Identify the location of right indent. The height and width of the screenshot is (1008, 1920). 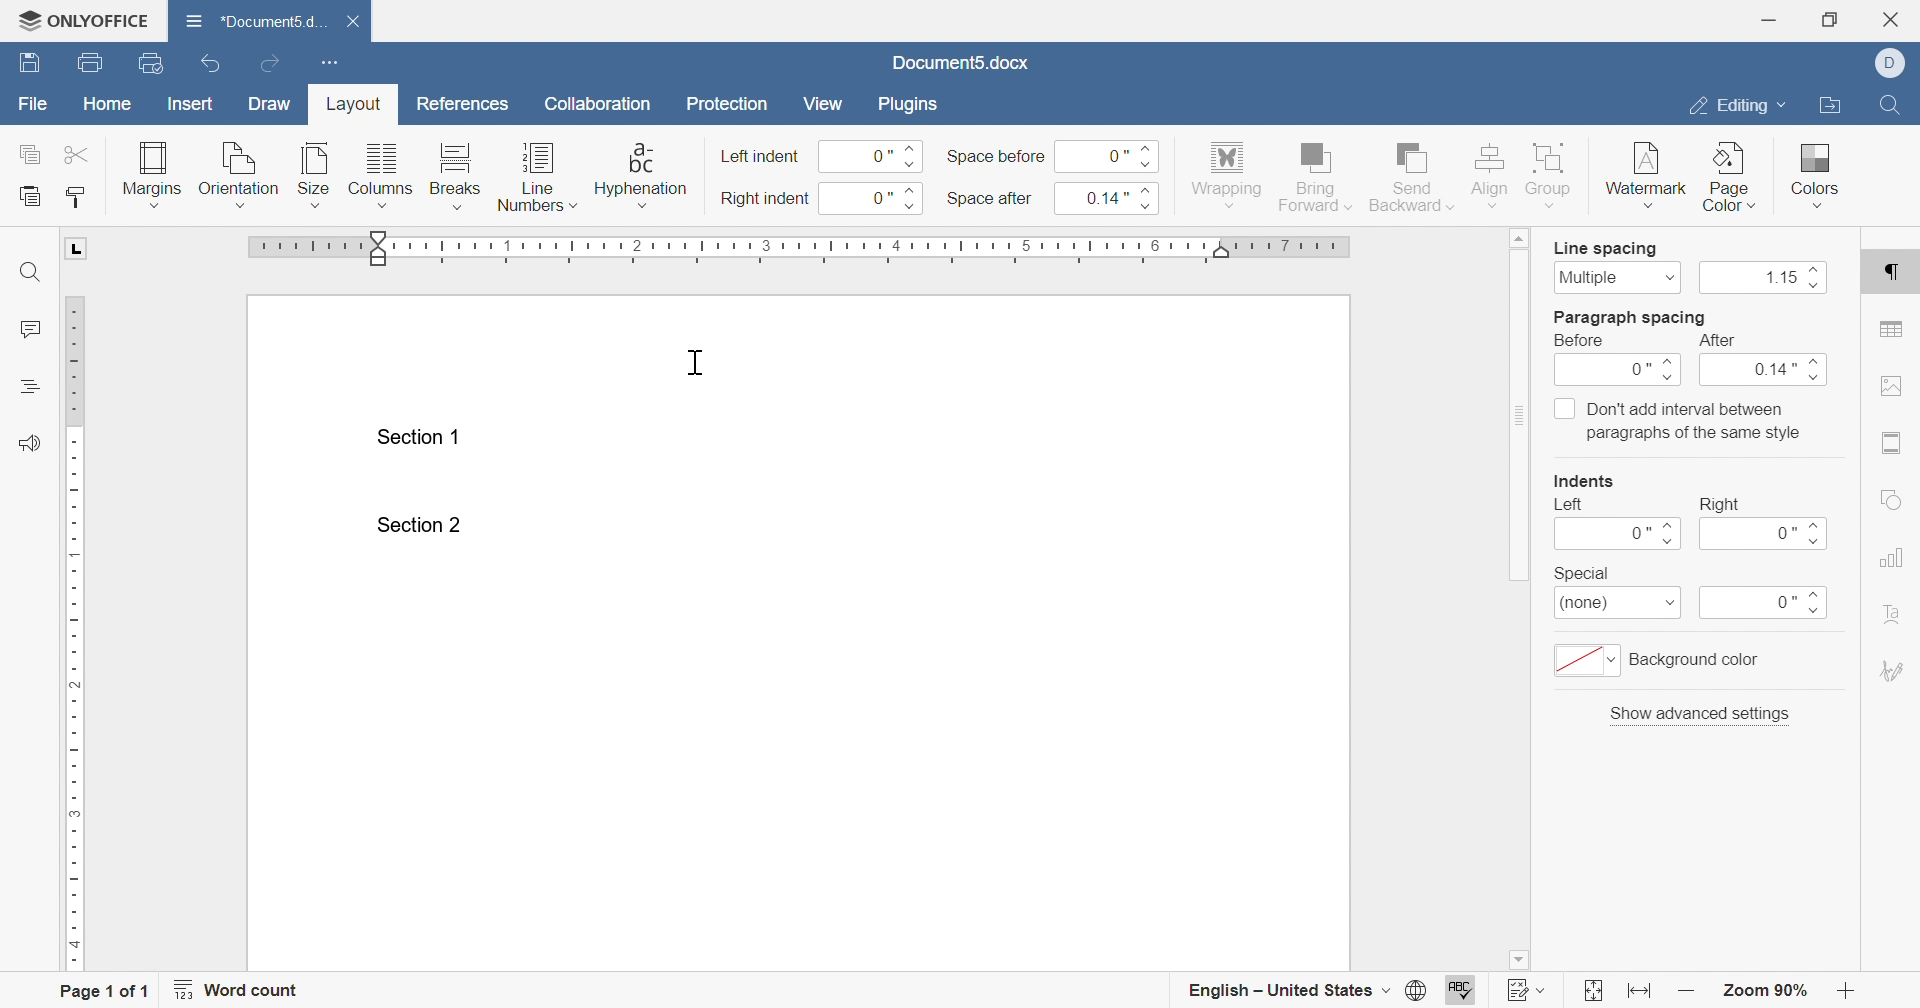
(766, 199).